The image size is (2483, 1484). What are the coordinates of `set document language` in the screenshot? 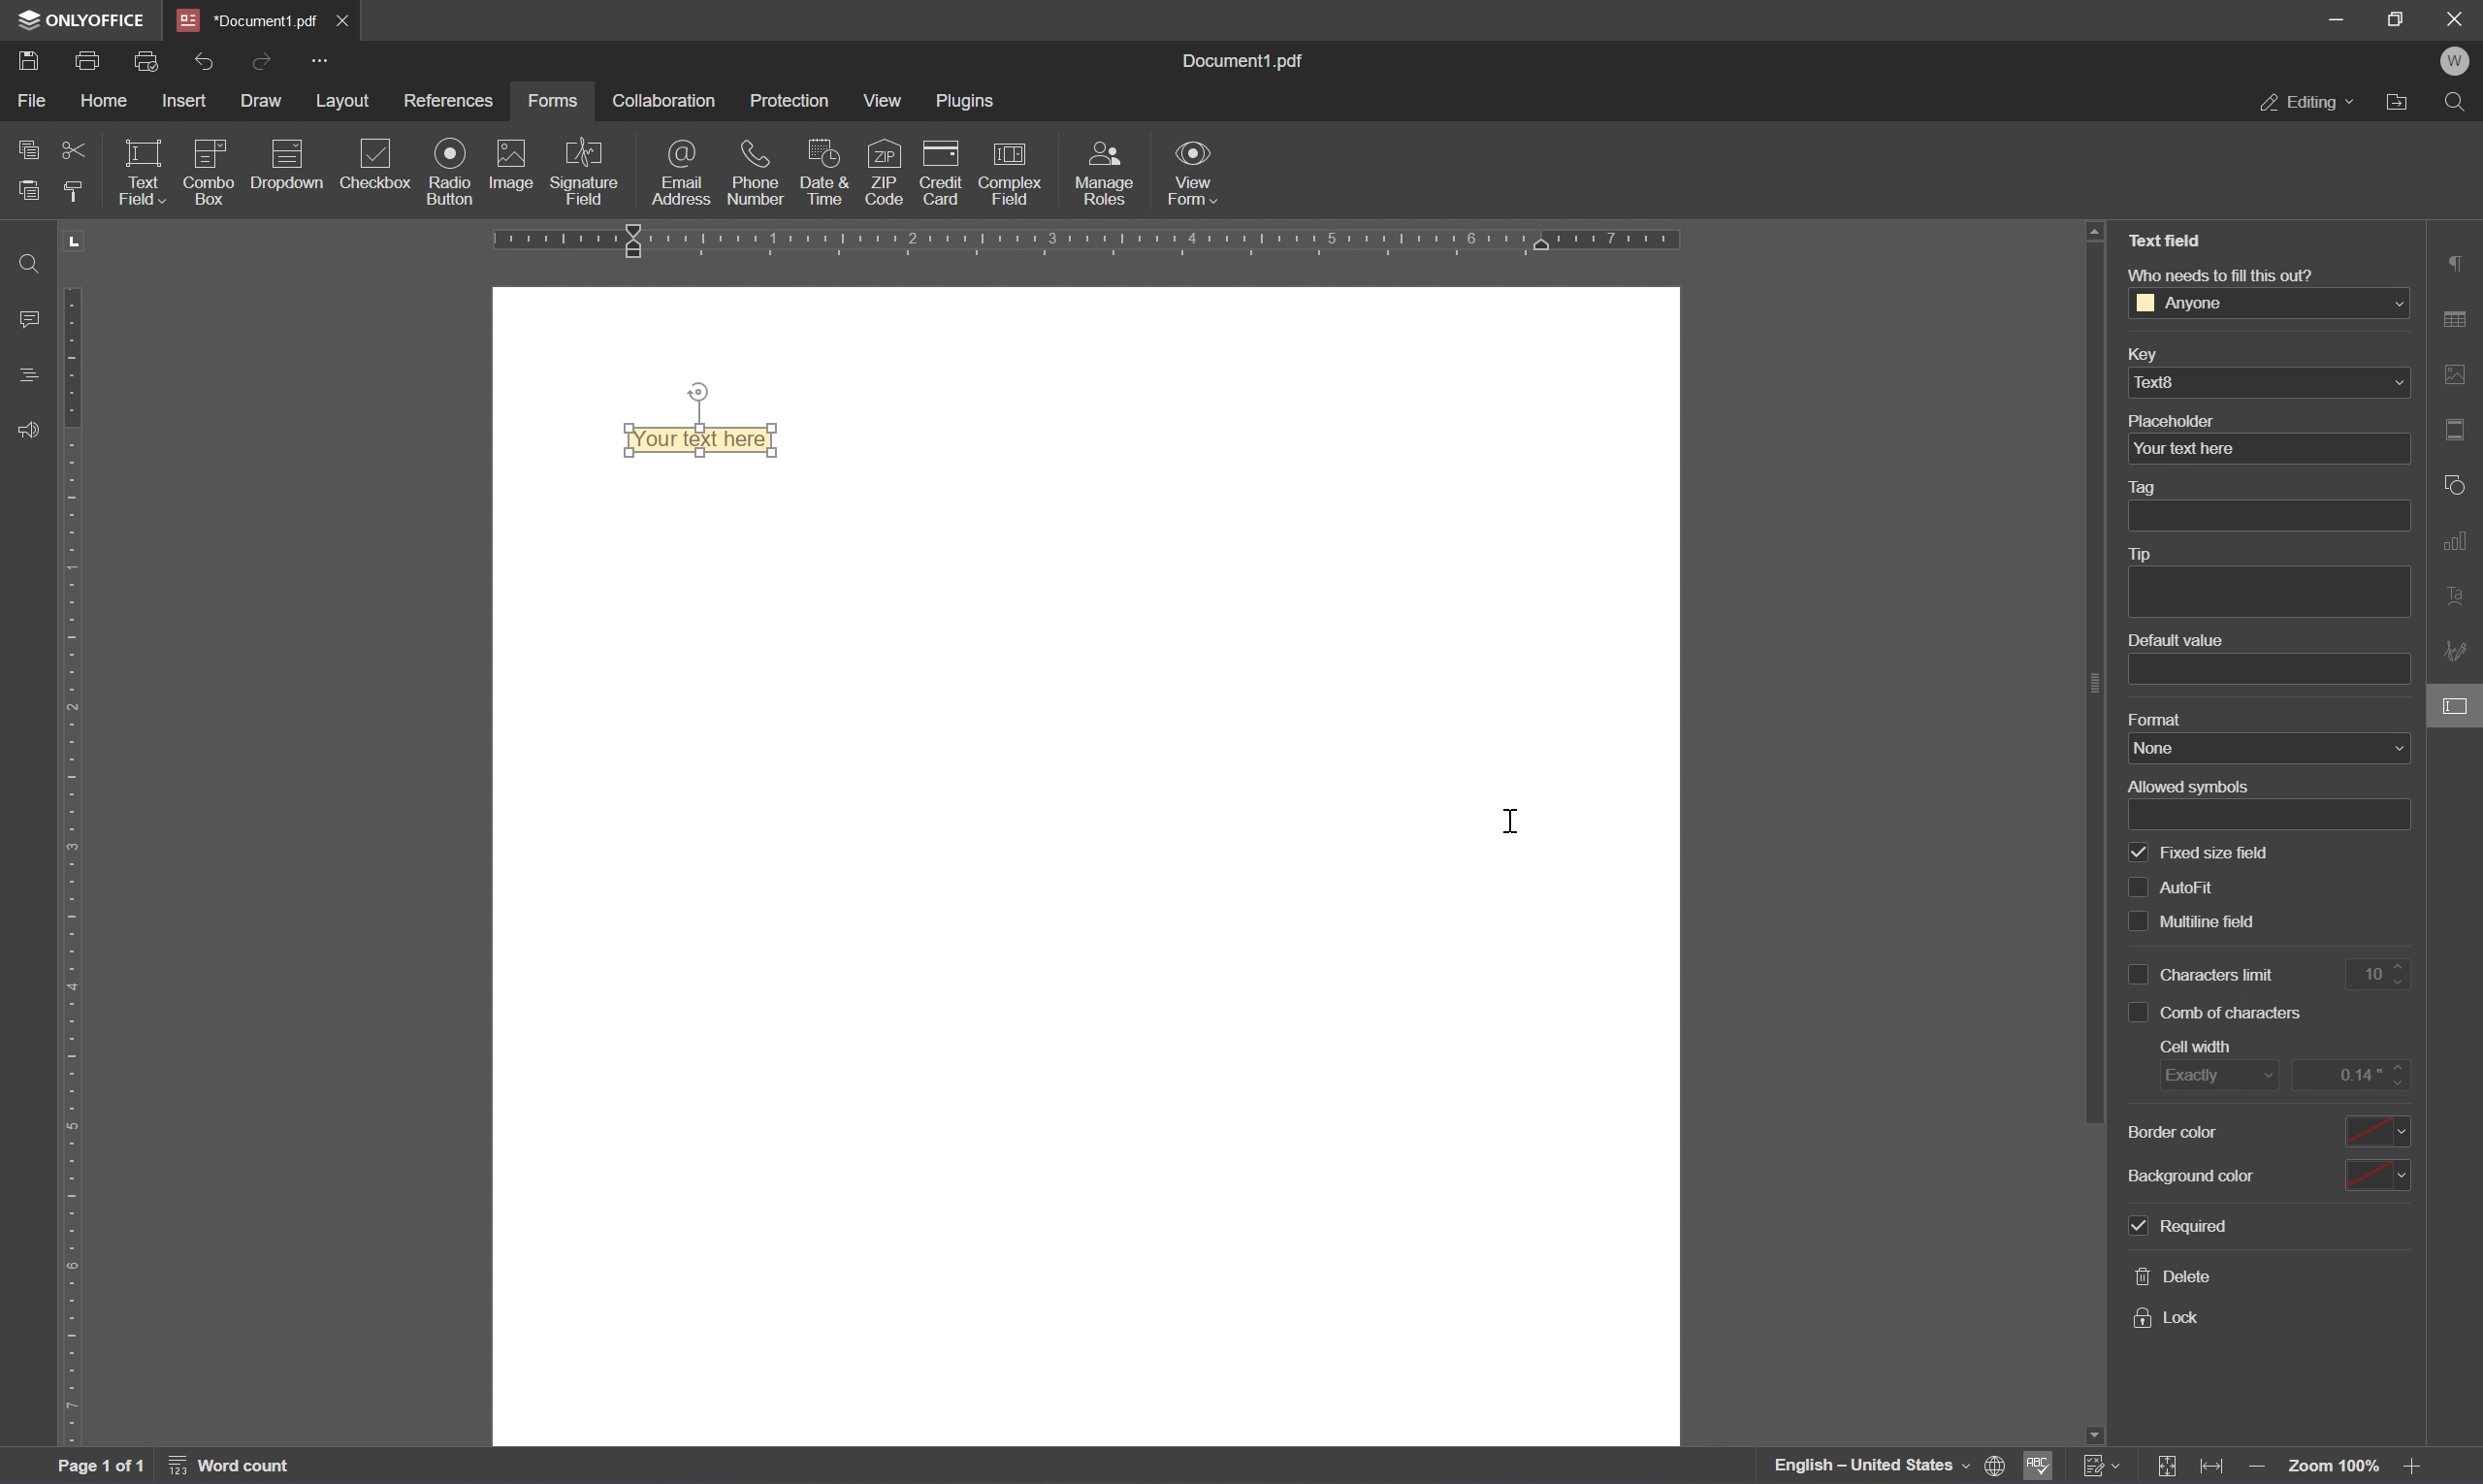 It's located at (1996, 1467).